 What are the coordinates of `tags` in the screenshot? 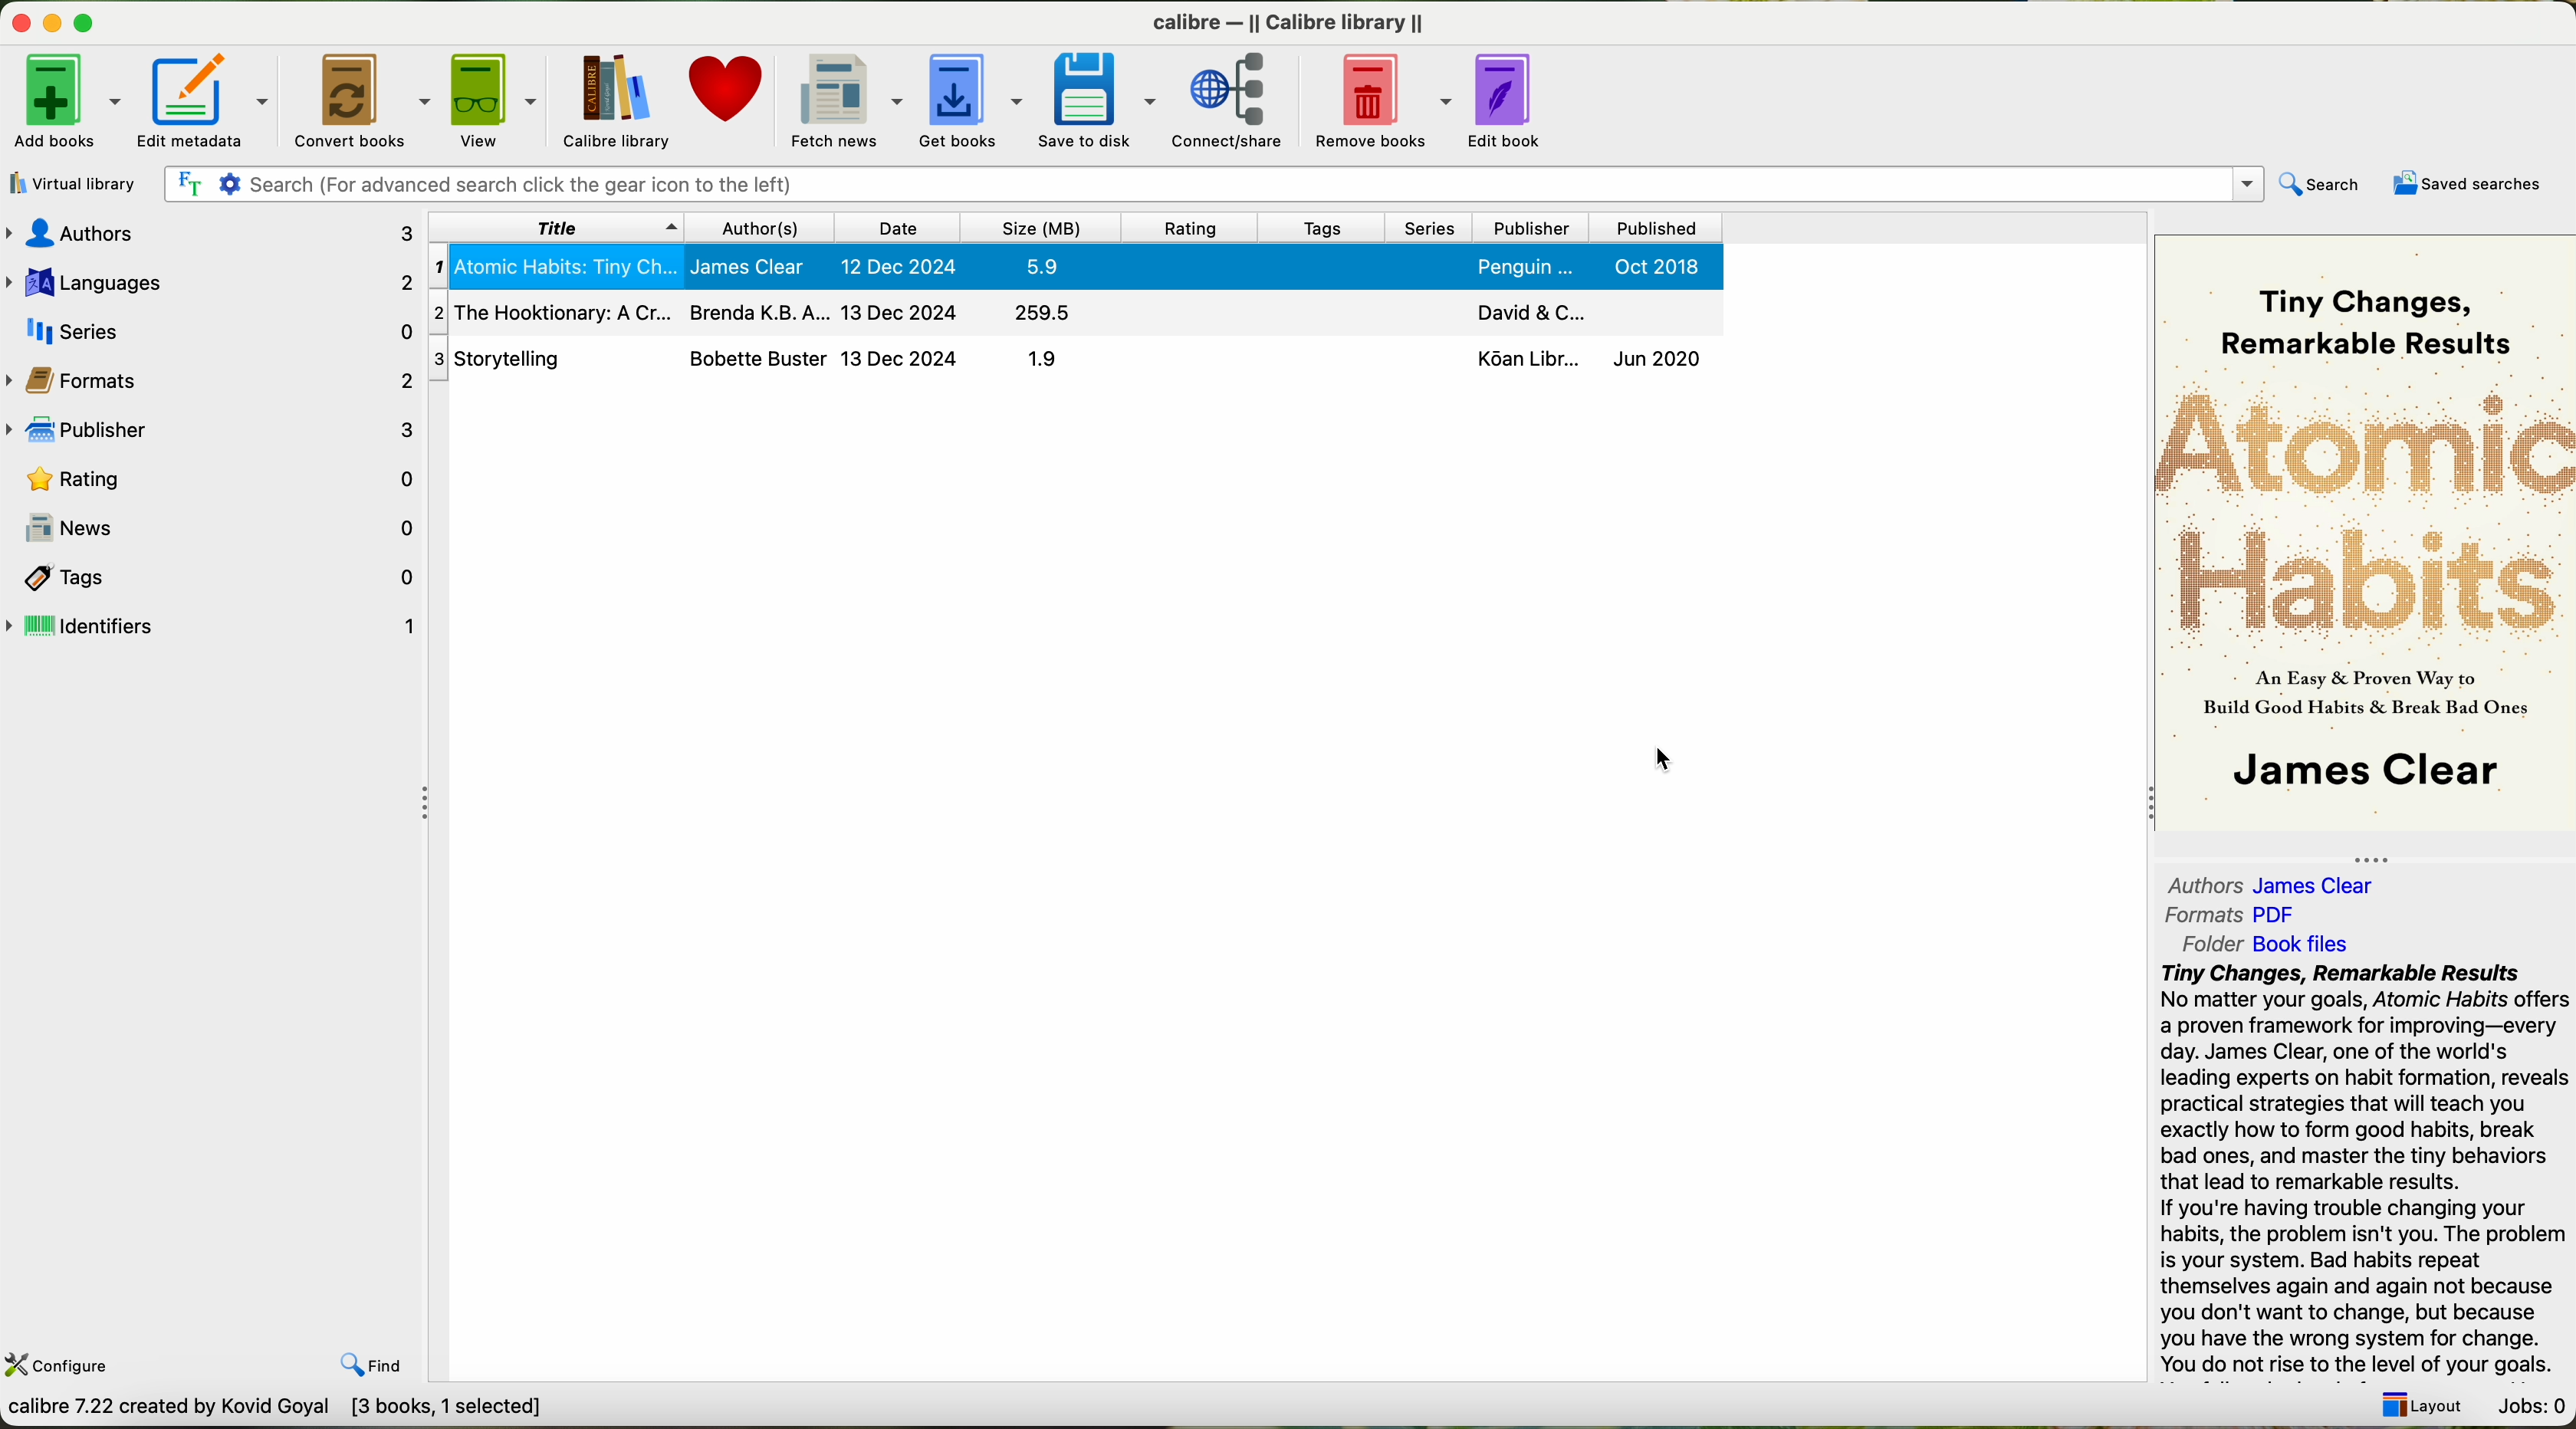 It's located at (213, 578).